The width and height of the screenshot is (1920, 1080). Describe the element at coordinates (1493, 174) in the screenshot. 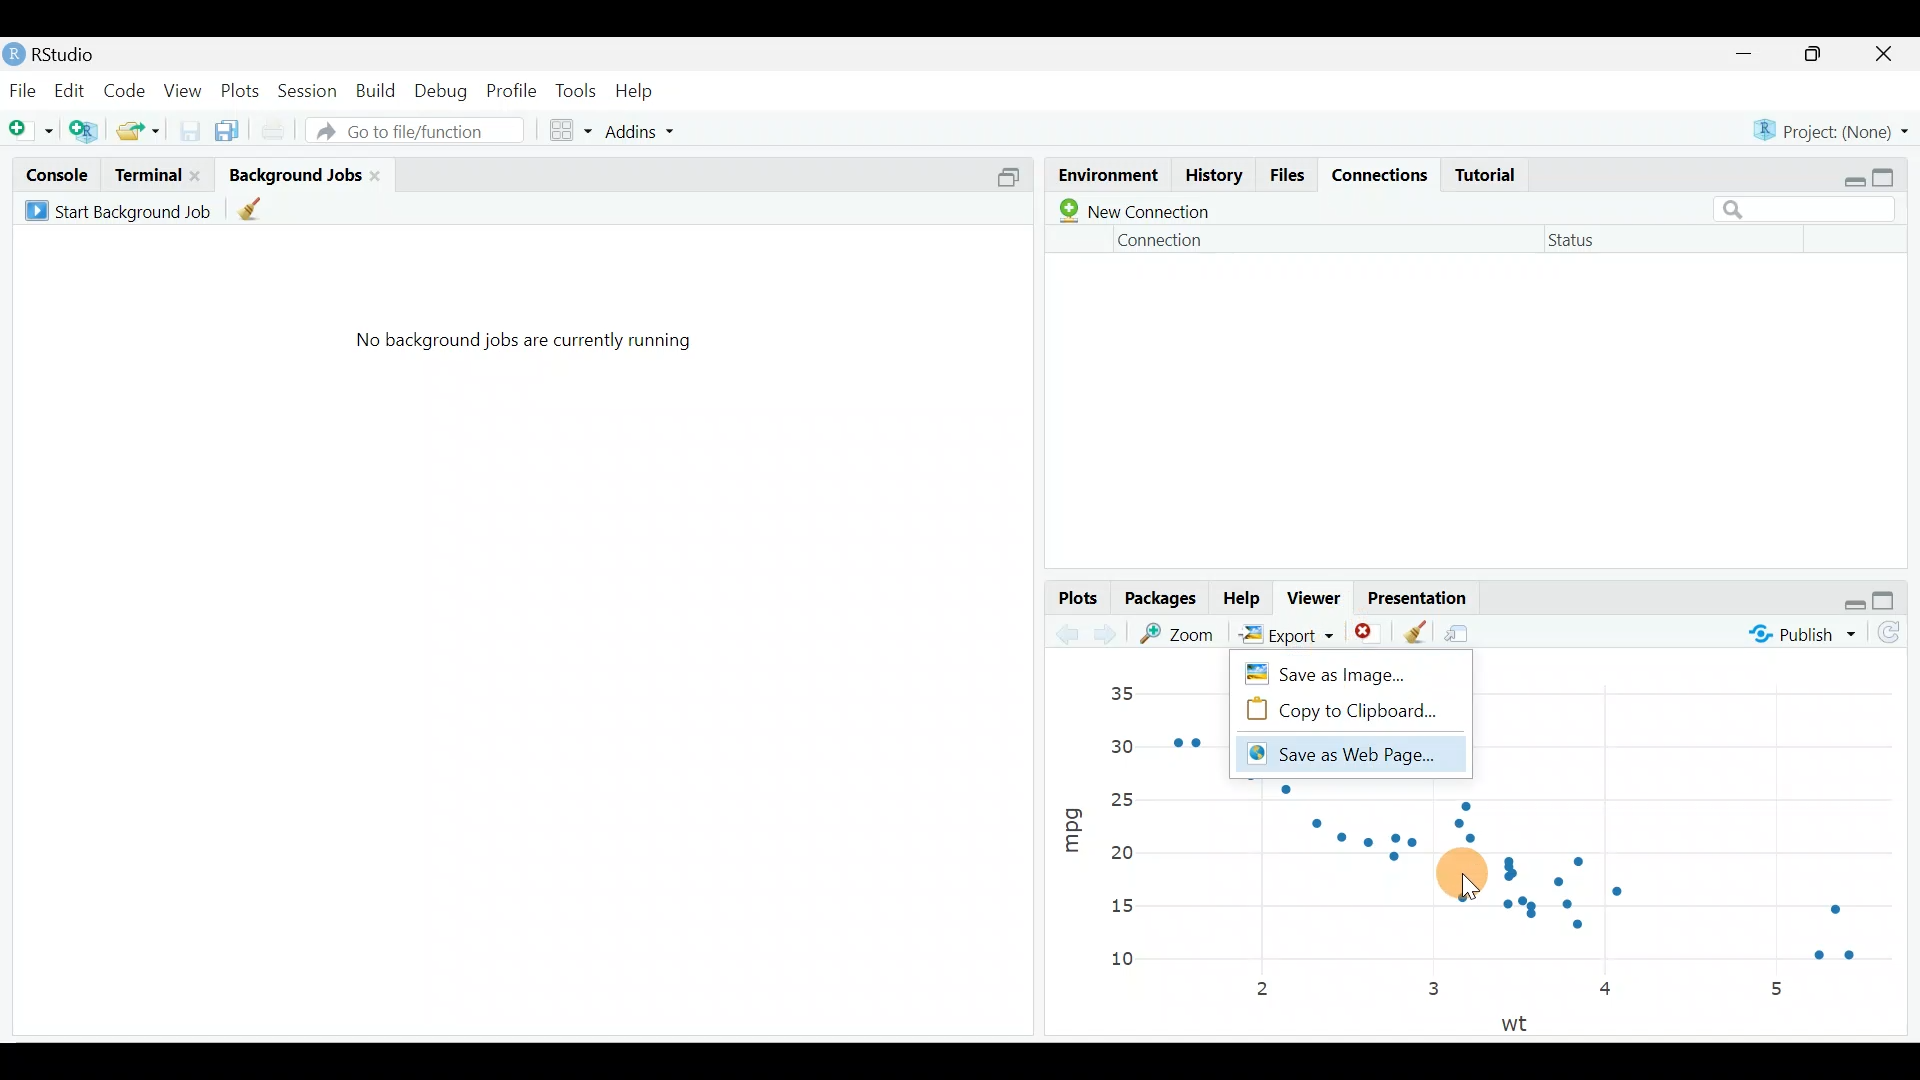

I see `Tutorial` at that location.